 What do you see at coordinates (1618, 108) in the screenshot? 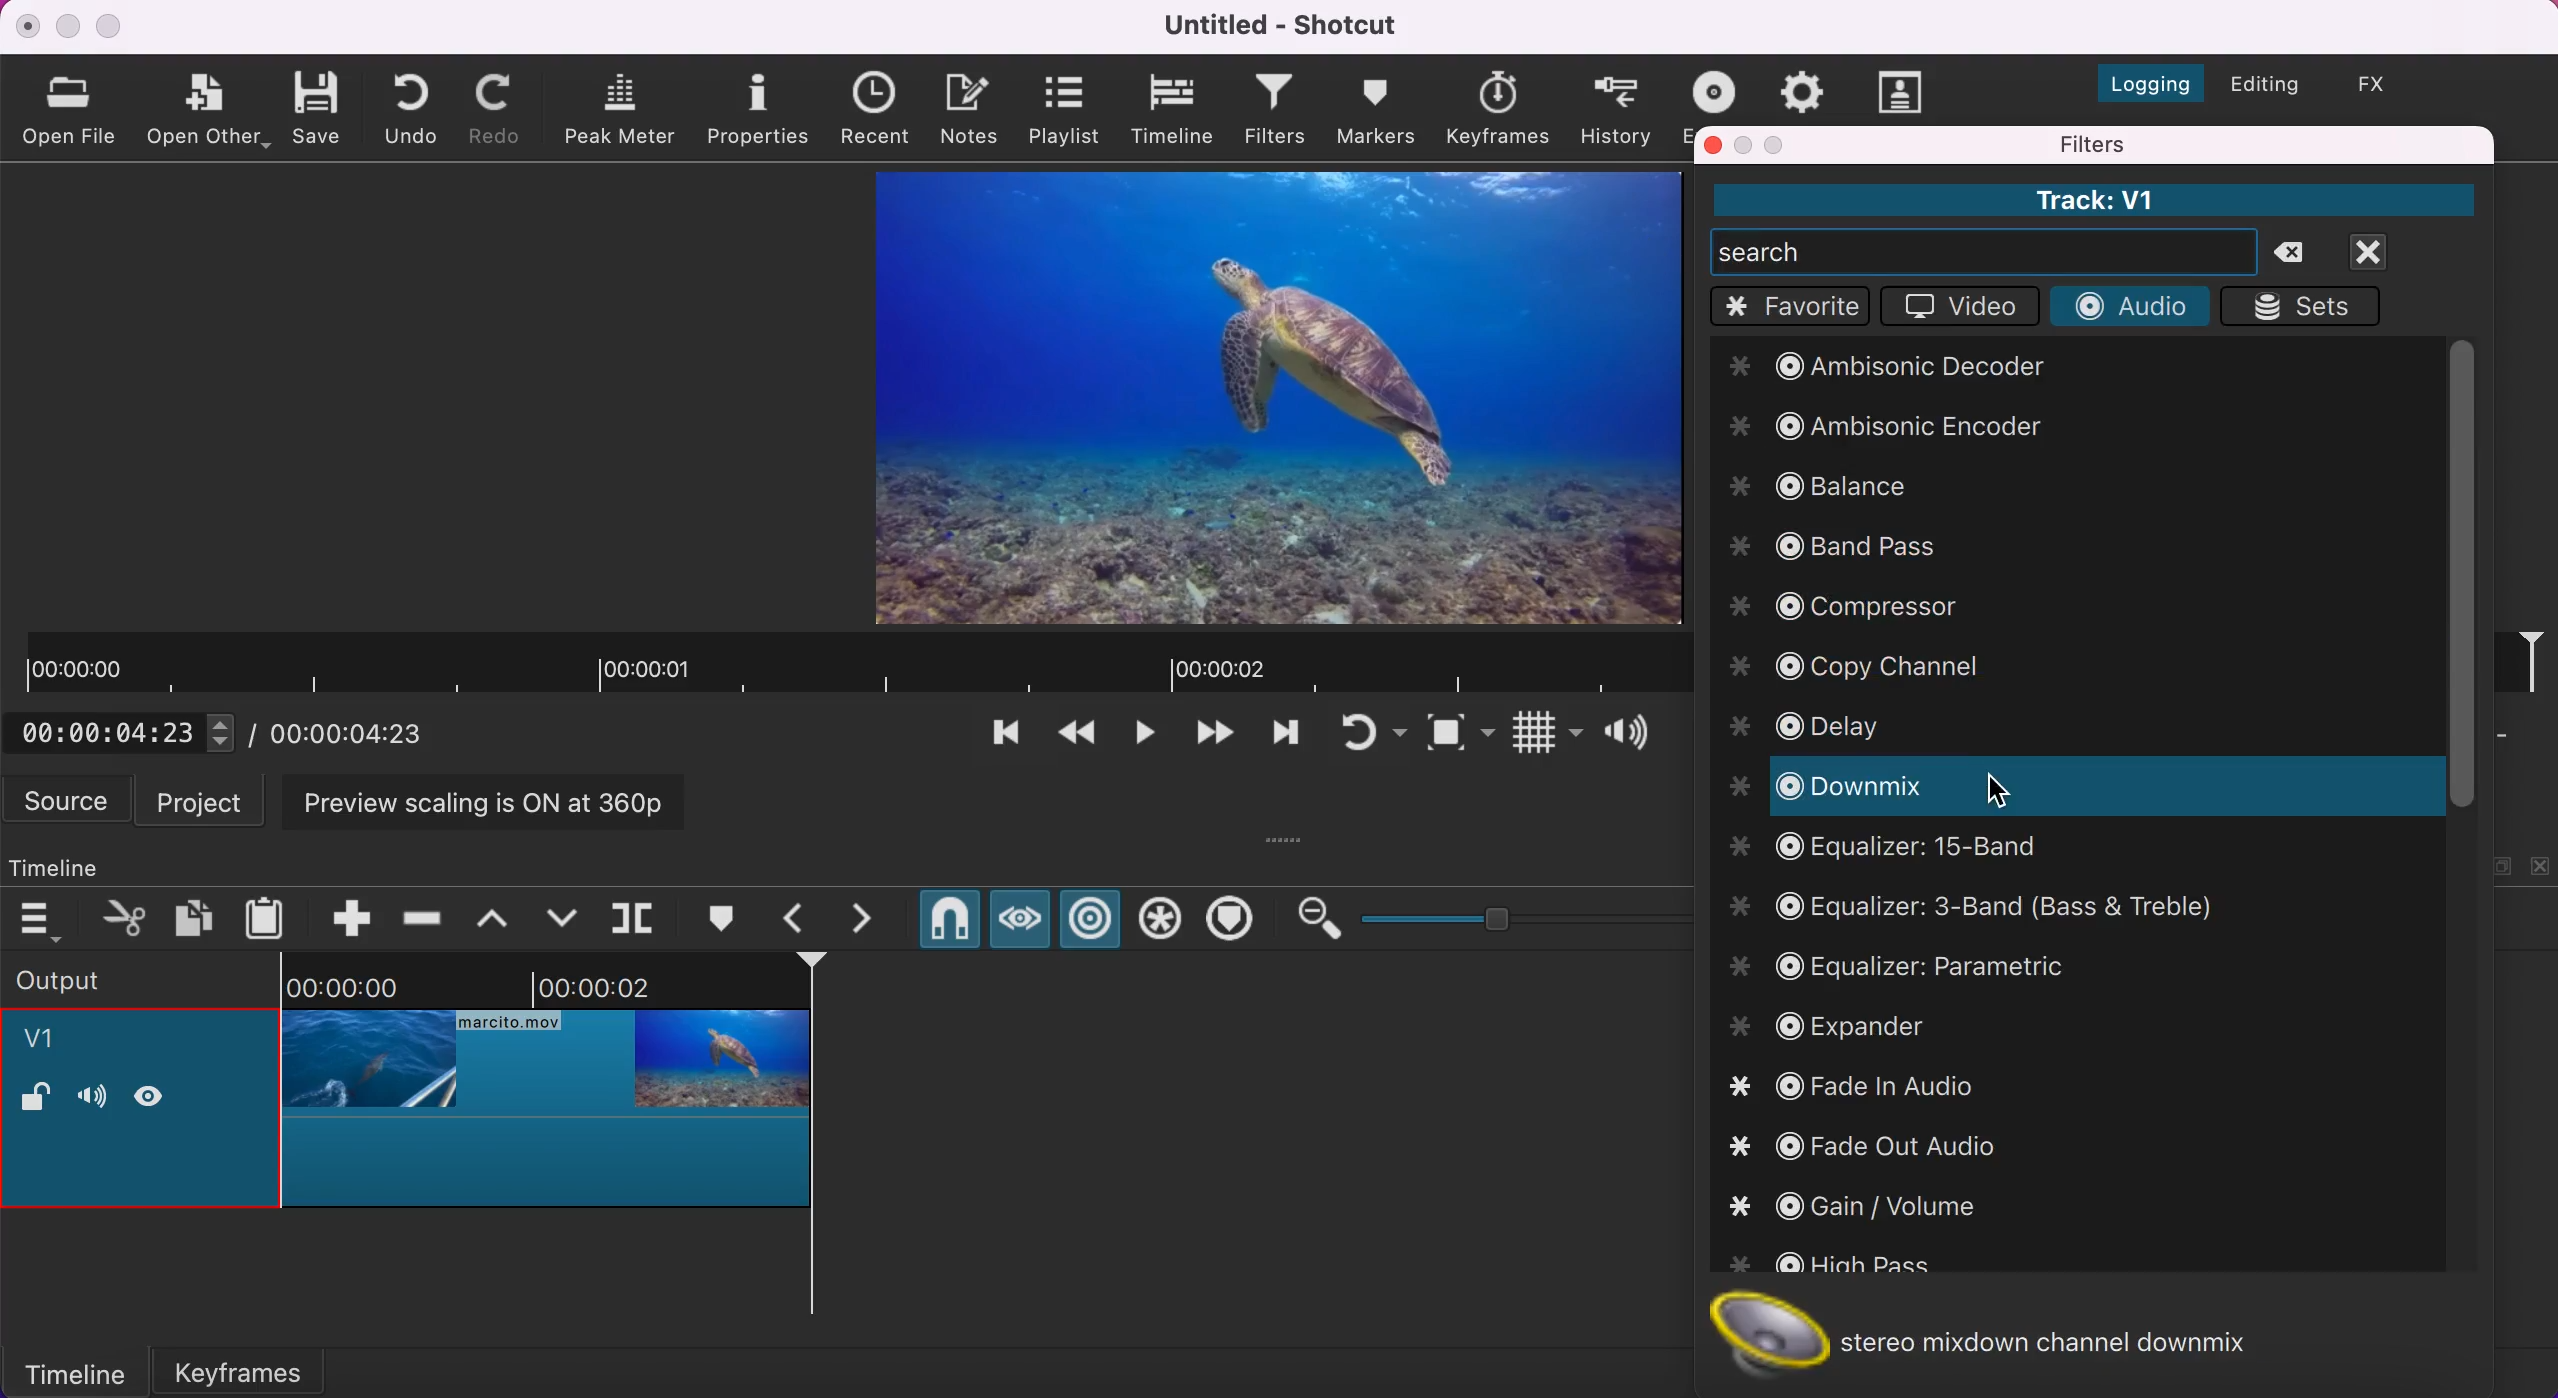
I see `history` at bounding box center [1618, 108].